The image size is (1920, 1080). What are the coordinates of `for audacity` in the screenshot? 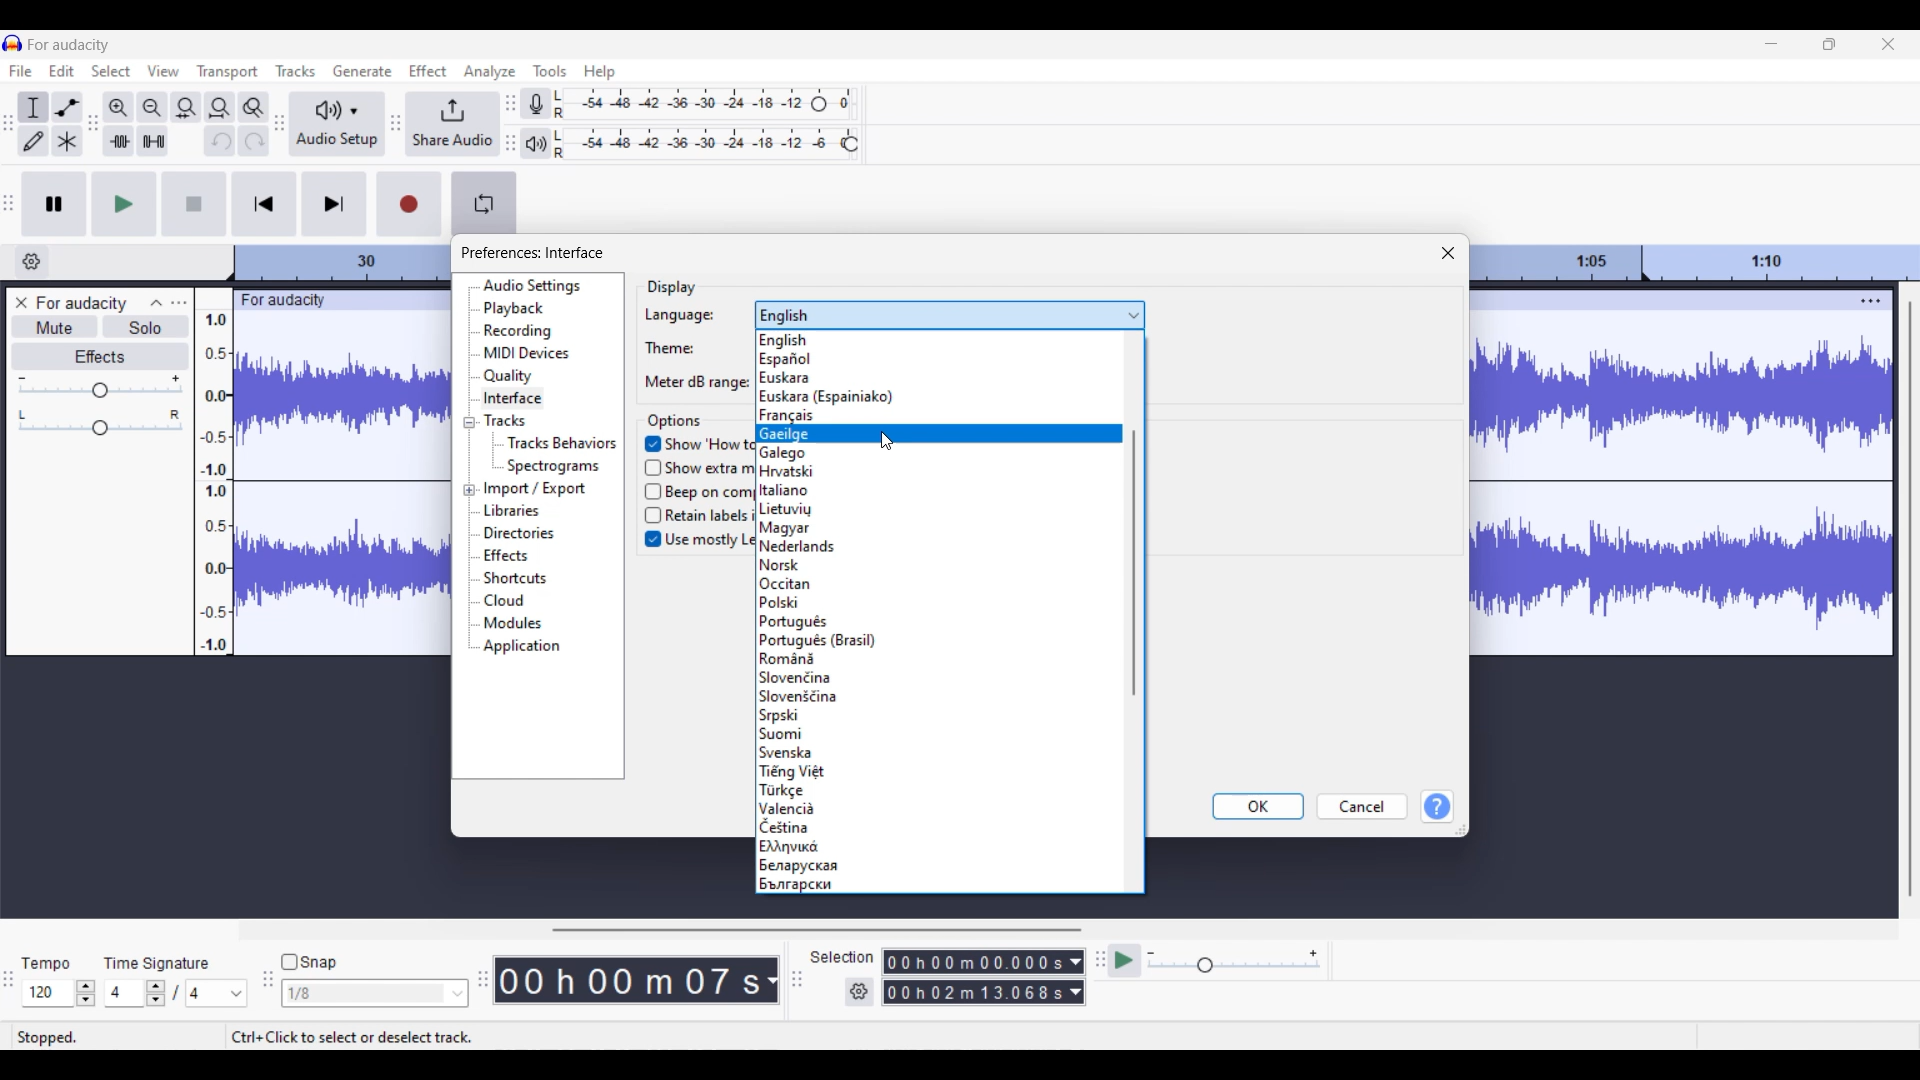 It's located at (70, 45).